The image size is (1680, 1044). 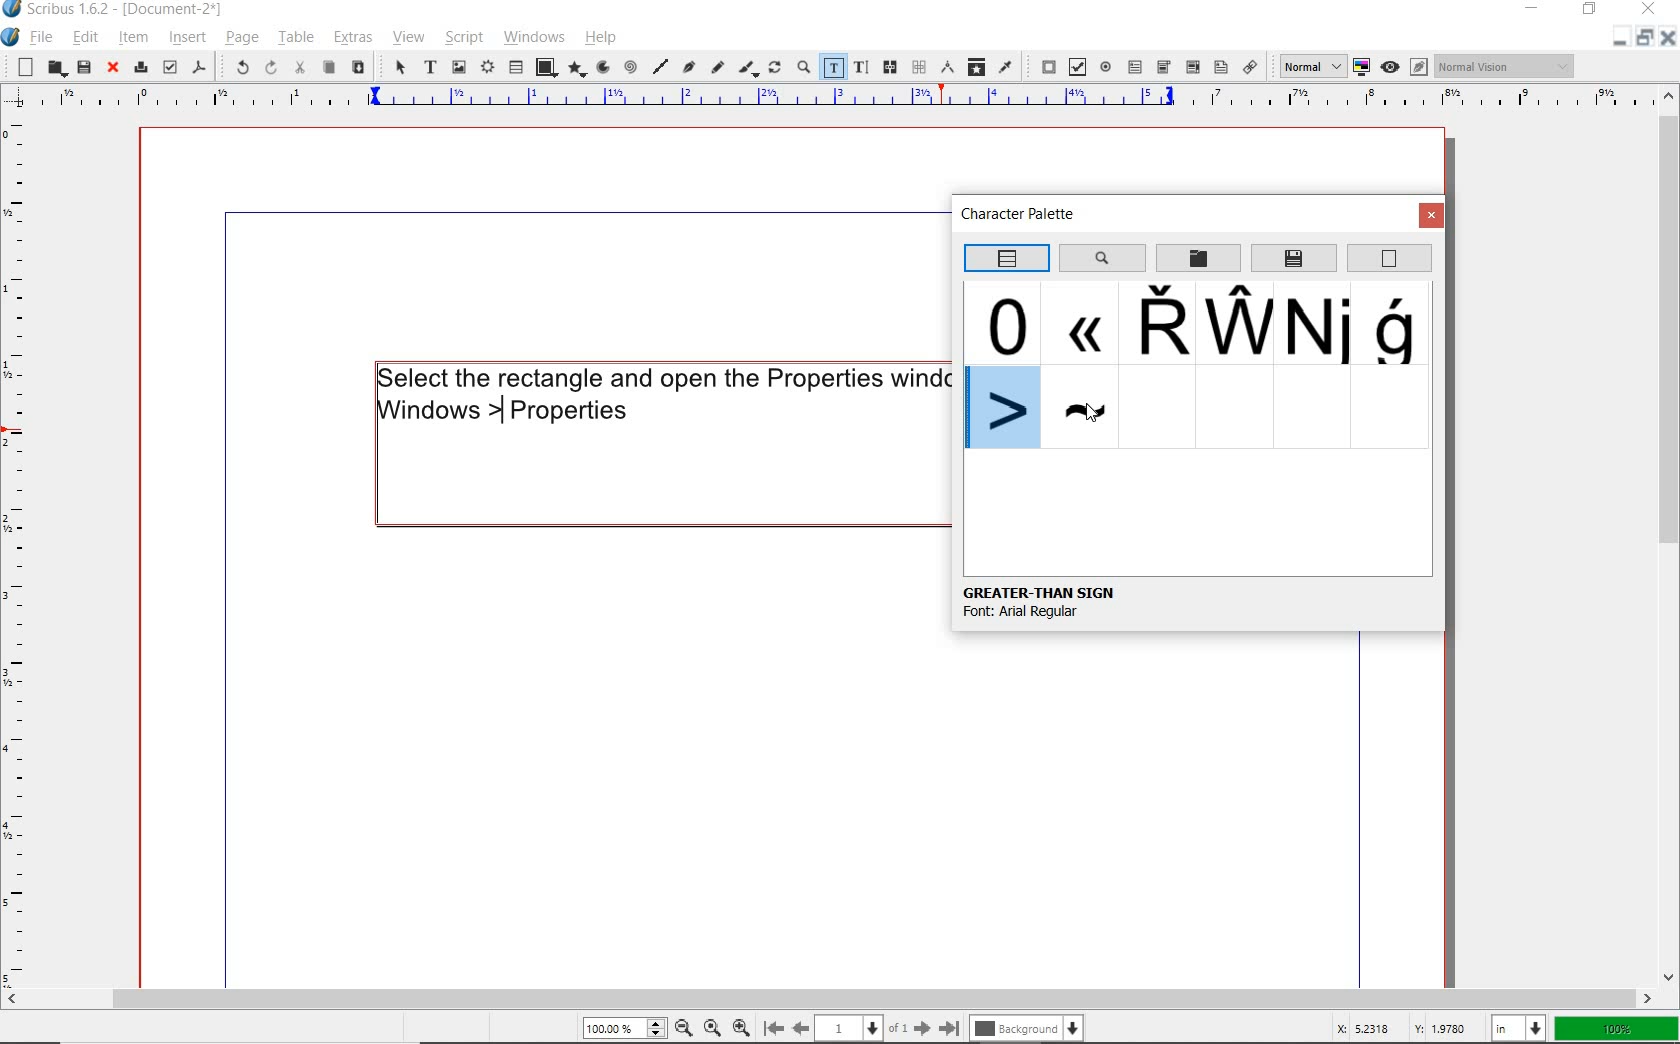 What do you see at coordinates (689, 69) in the screenshot?
I see `Bezier curve` at bounding box center [689, 69].